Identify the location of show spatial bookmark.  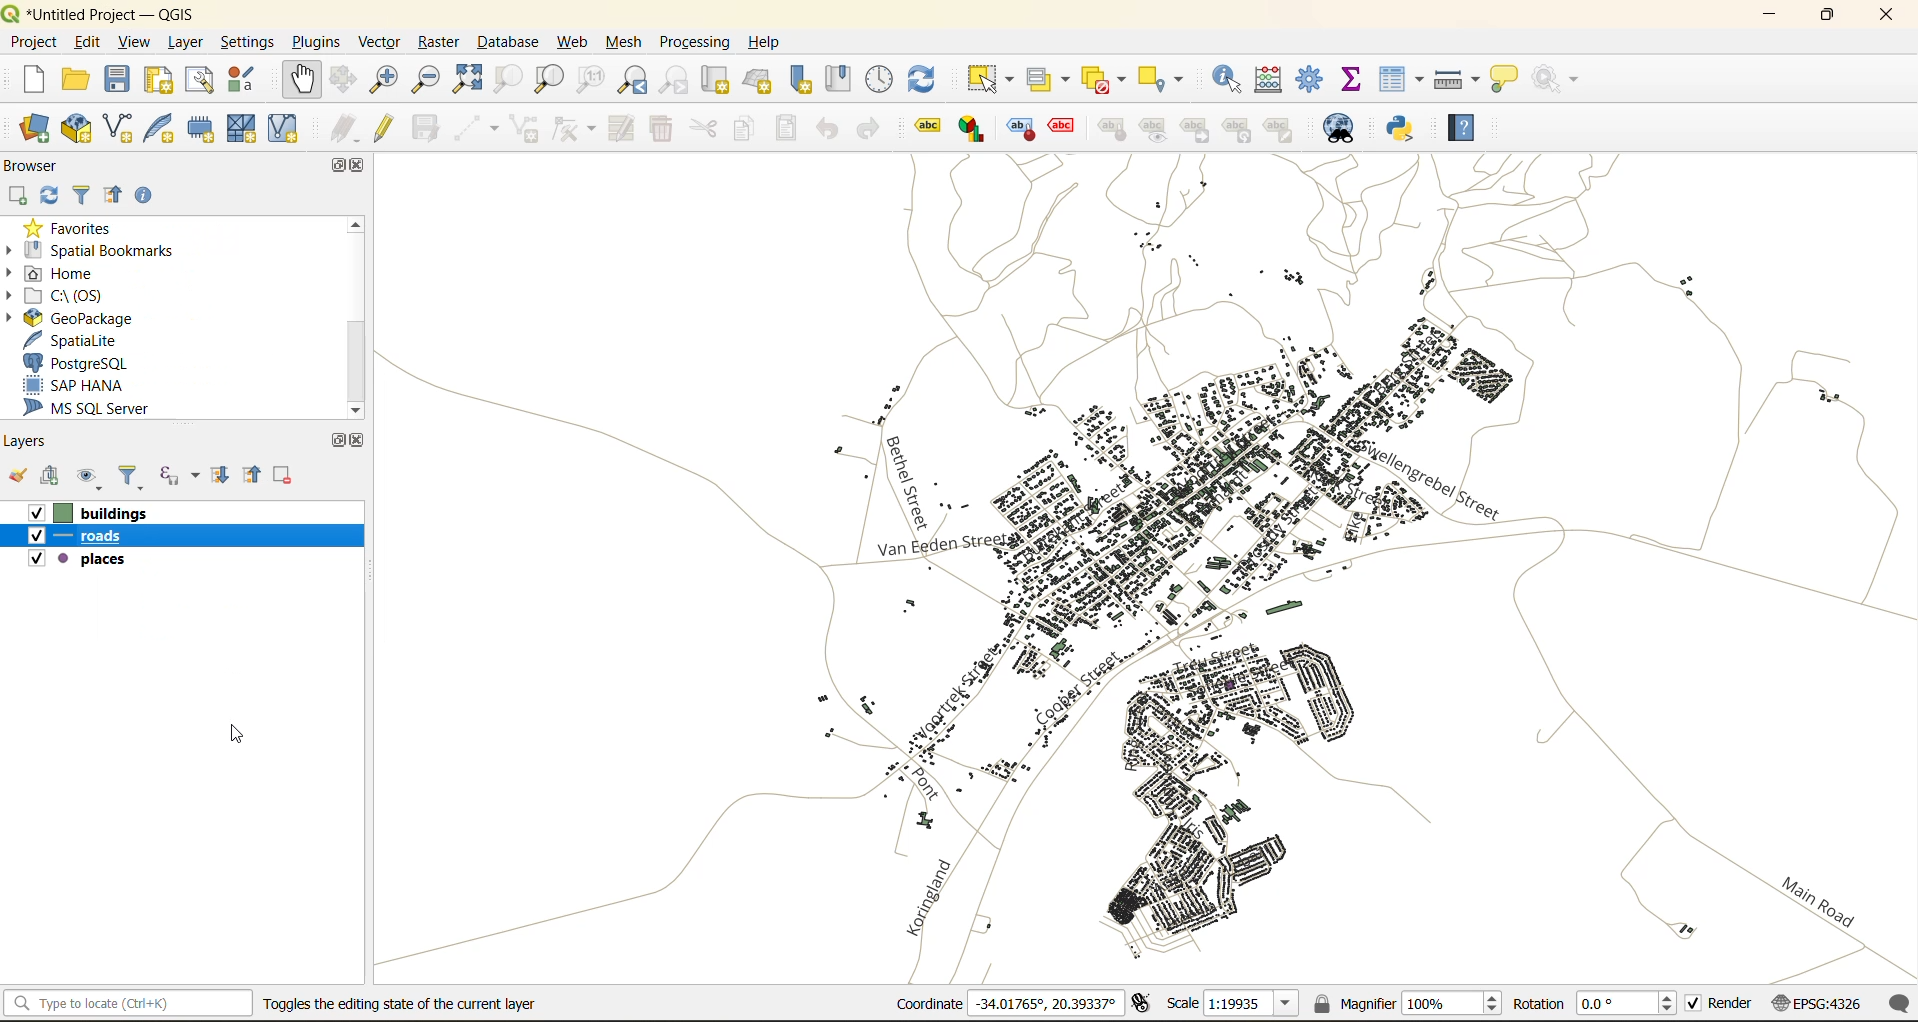
(840, 83).